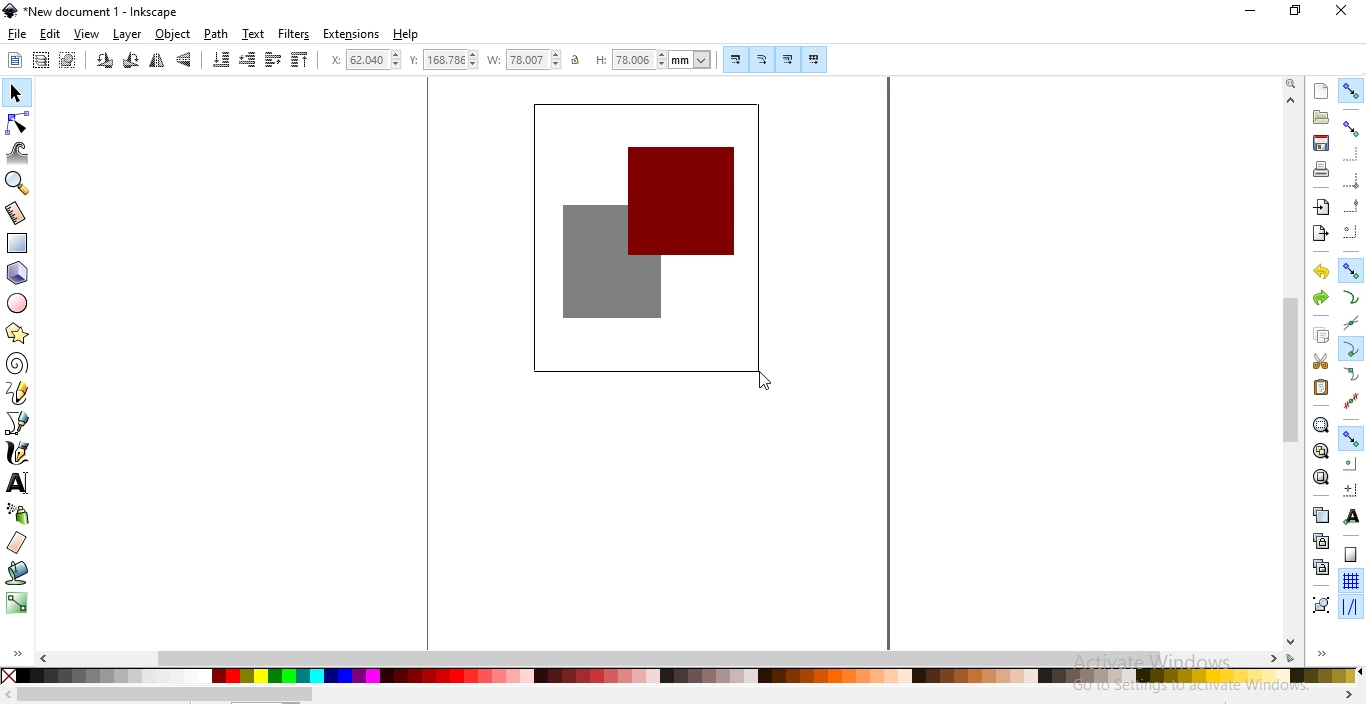  What do you see at coordinates (1319, 234) in the screenshot?
I see `export a bitmap` at bounding box center [1319, 234].